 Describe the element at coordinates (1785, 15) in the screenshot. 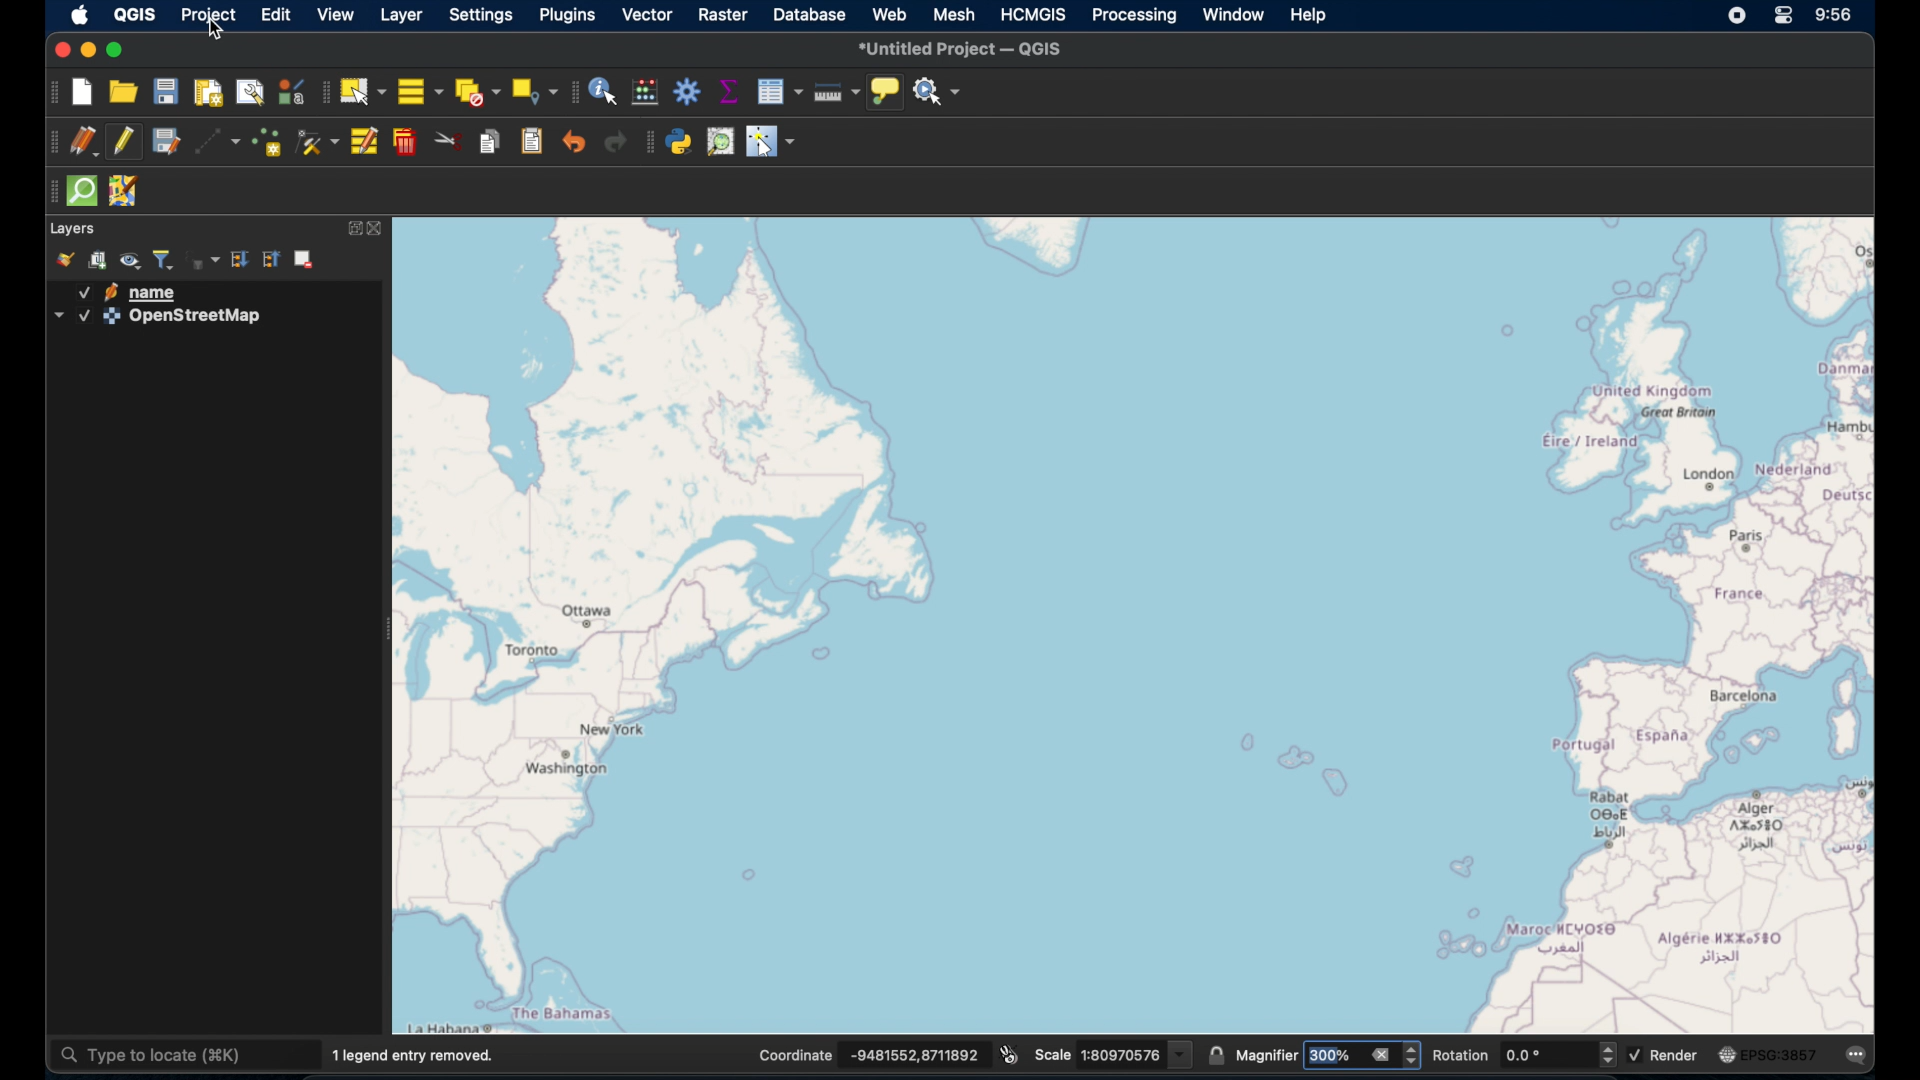

I see `control center` at that location.